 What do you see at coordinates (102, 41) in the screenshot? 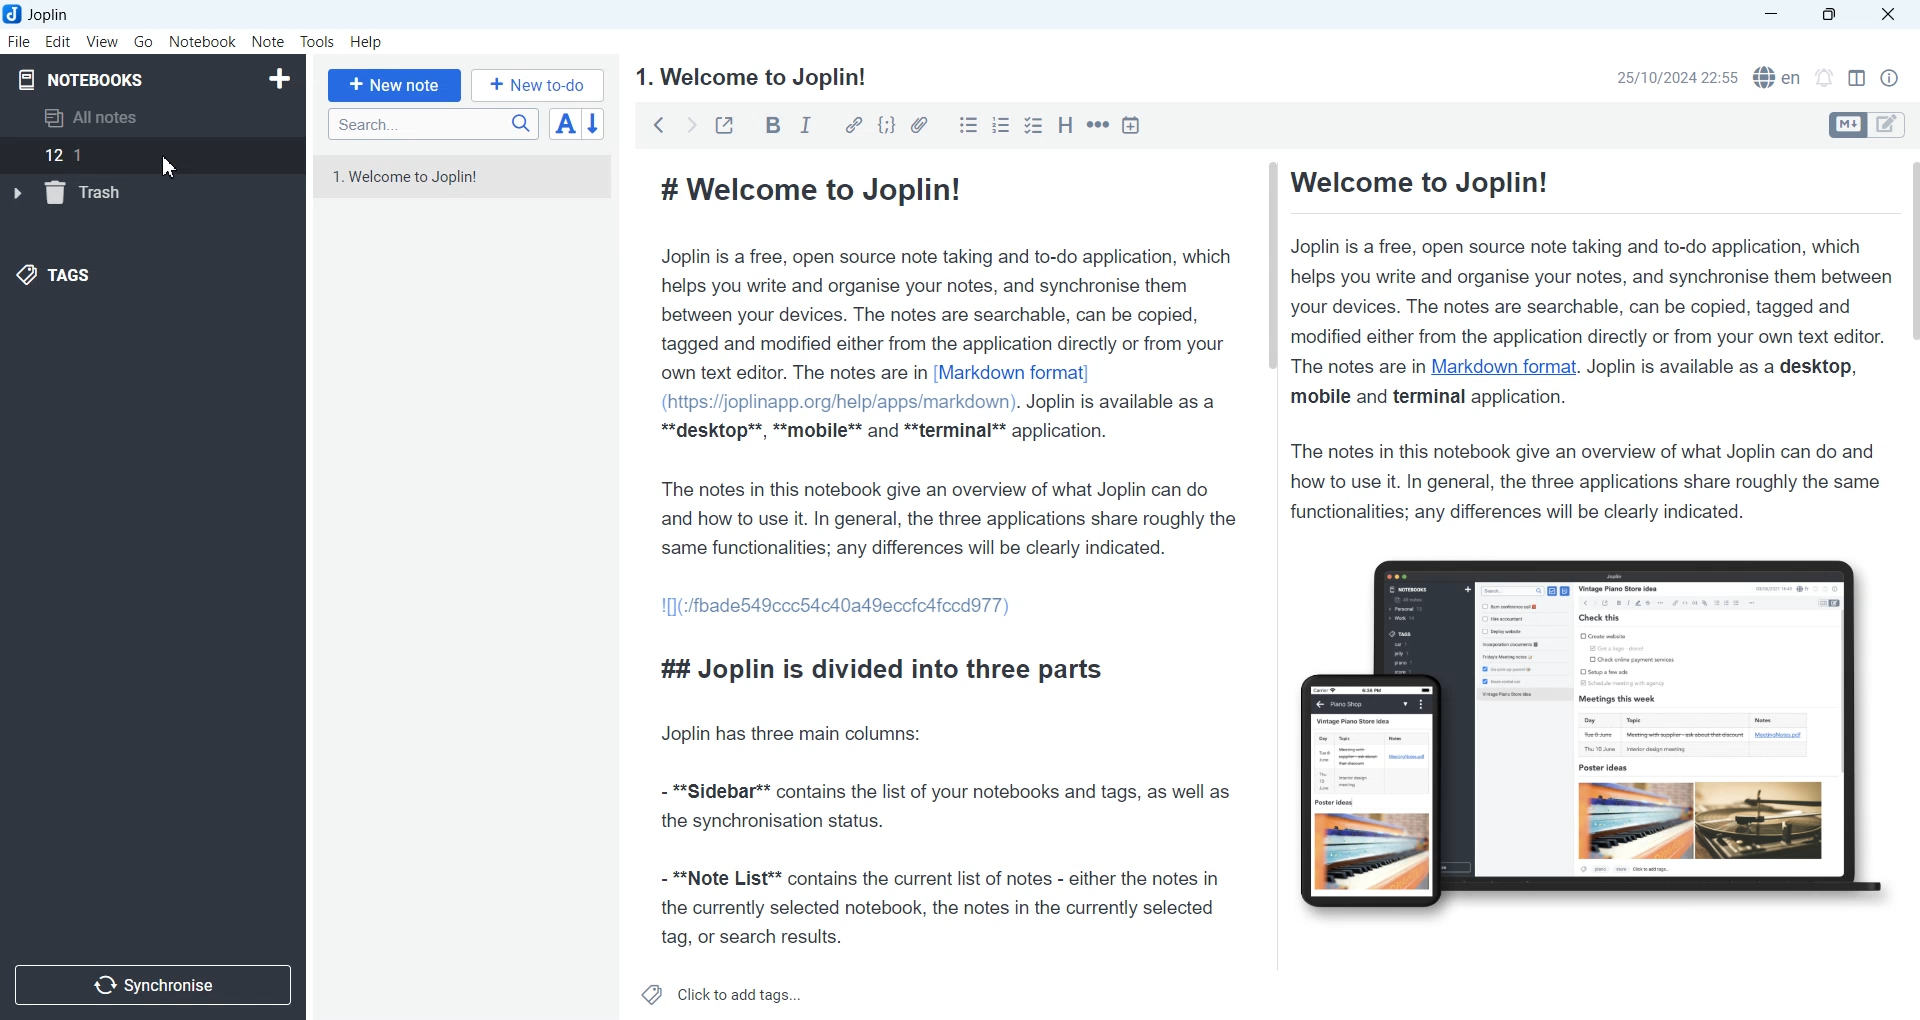
I see `View ` at bounding box center [102, 41].